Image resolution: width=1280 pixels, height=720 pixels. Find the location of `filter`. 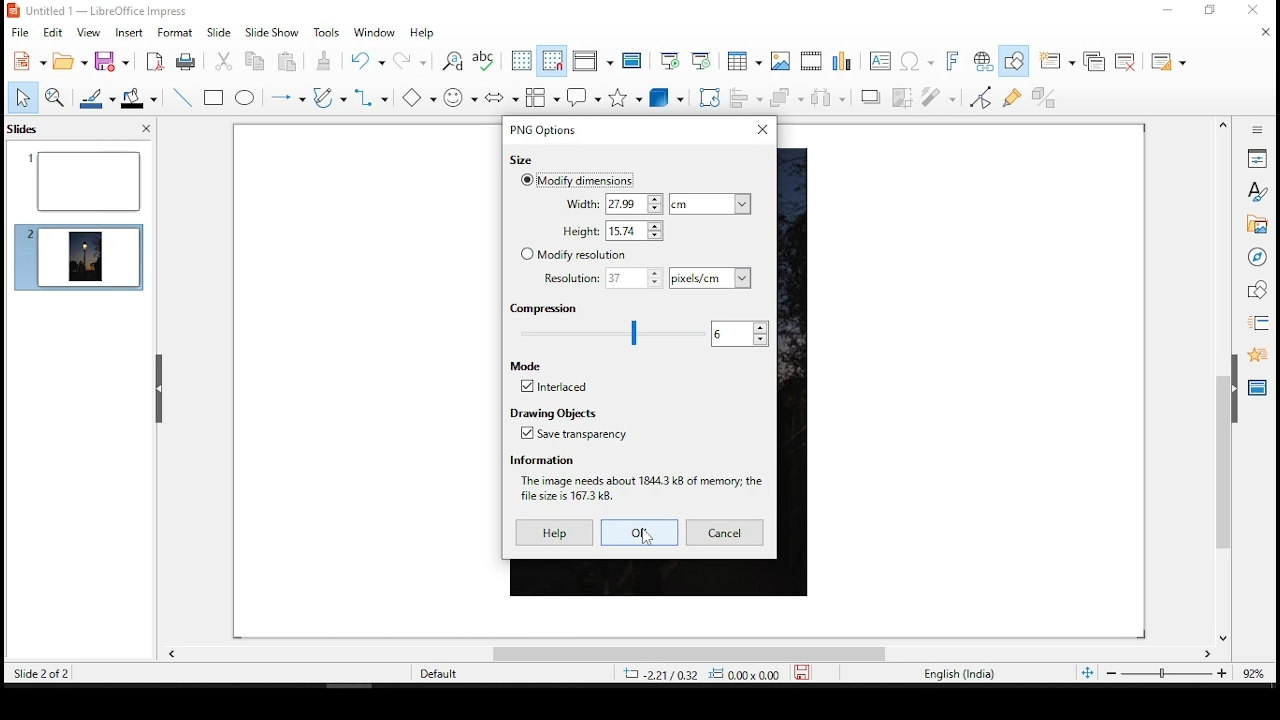

filter is located at coordinates (937, 98).